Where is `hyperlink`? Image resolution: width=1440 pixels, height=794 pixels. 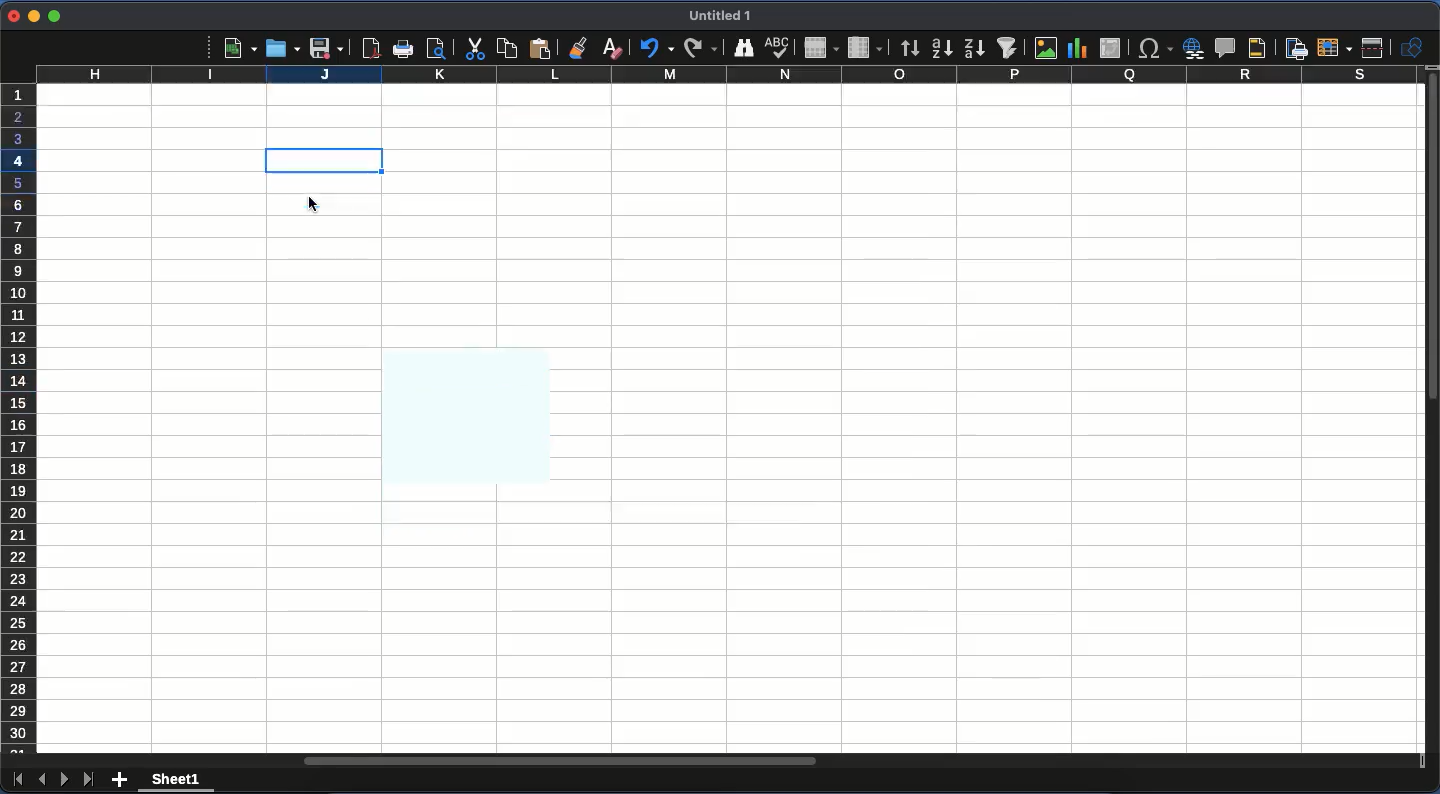
hyperlink is located at coordinates (1193, 48).